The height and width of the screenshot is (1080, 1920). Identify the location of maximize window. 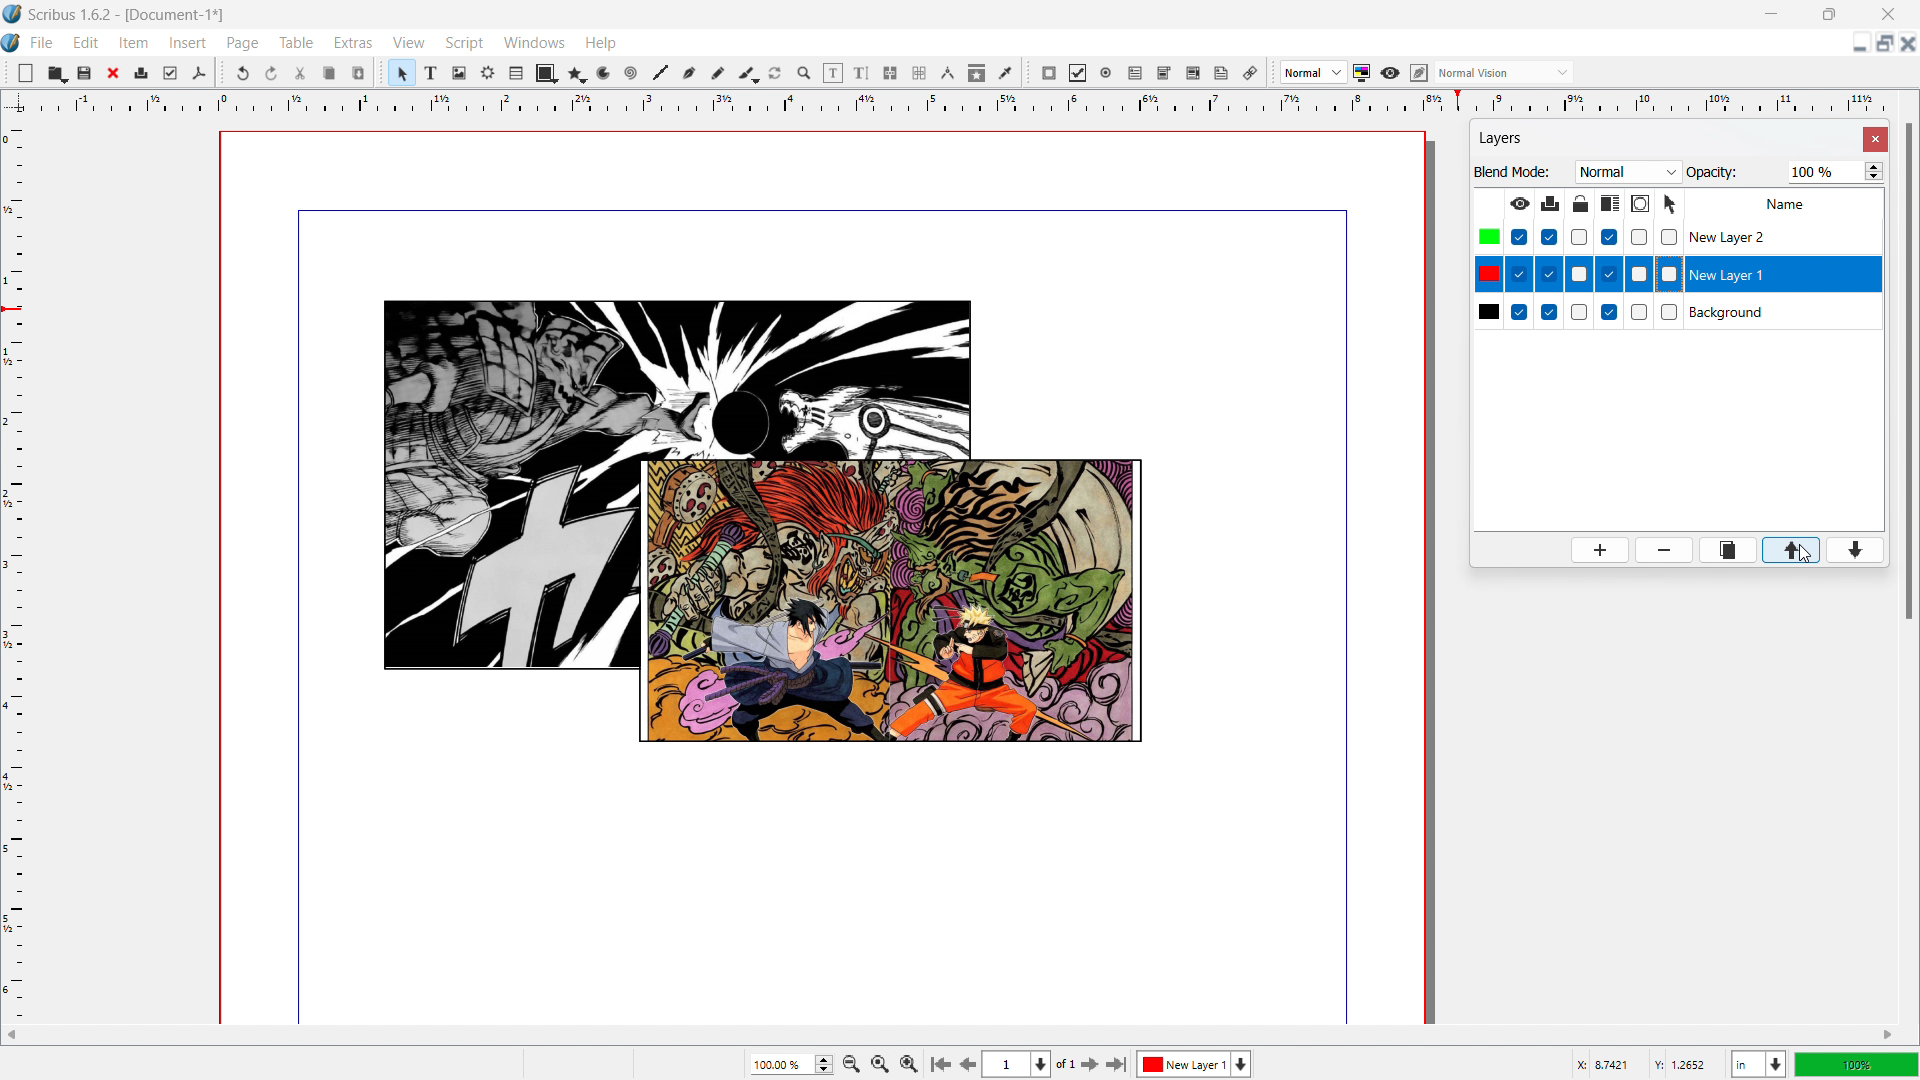
(1826, 13).